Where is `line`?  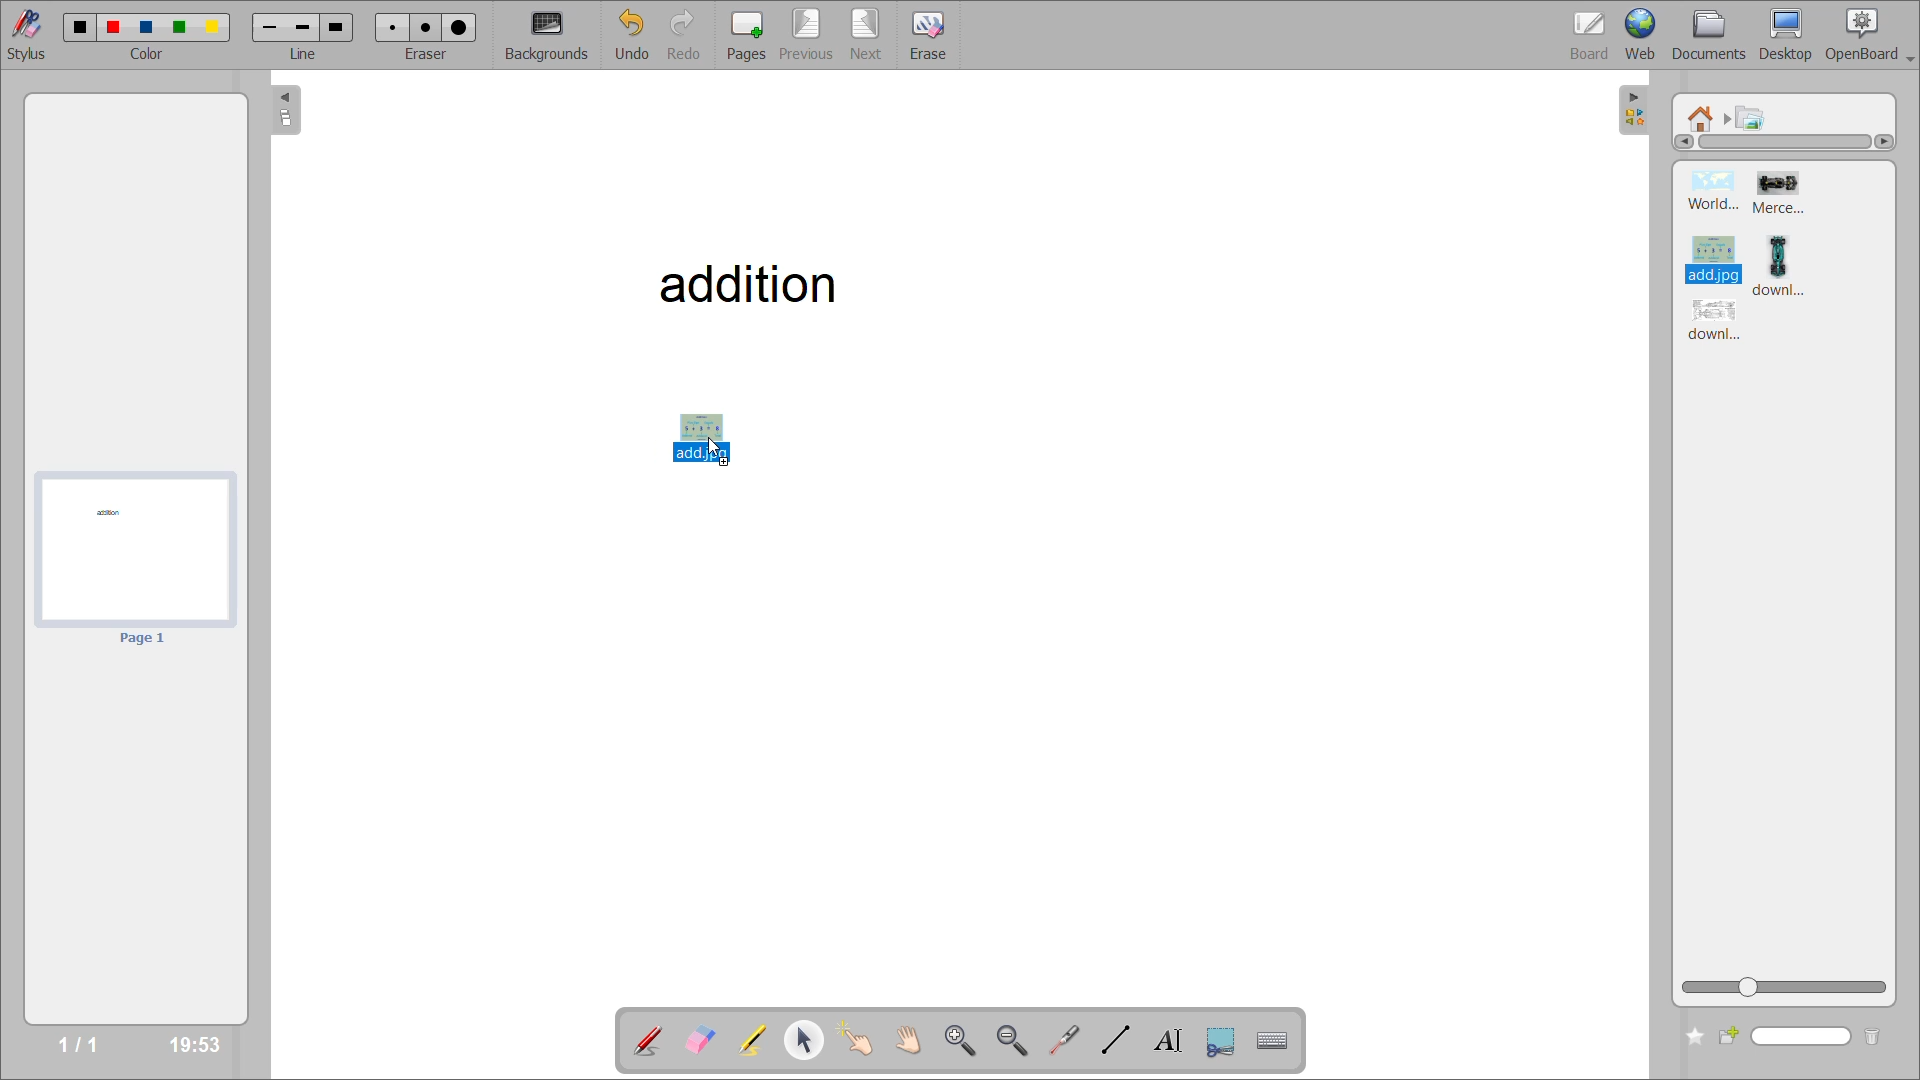 line is located at coordinates (305, 53).